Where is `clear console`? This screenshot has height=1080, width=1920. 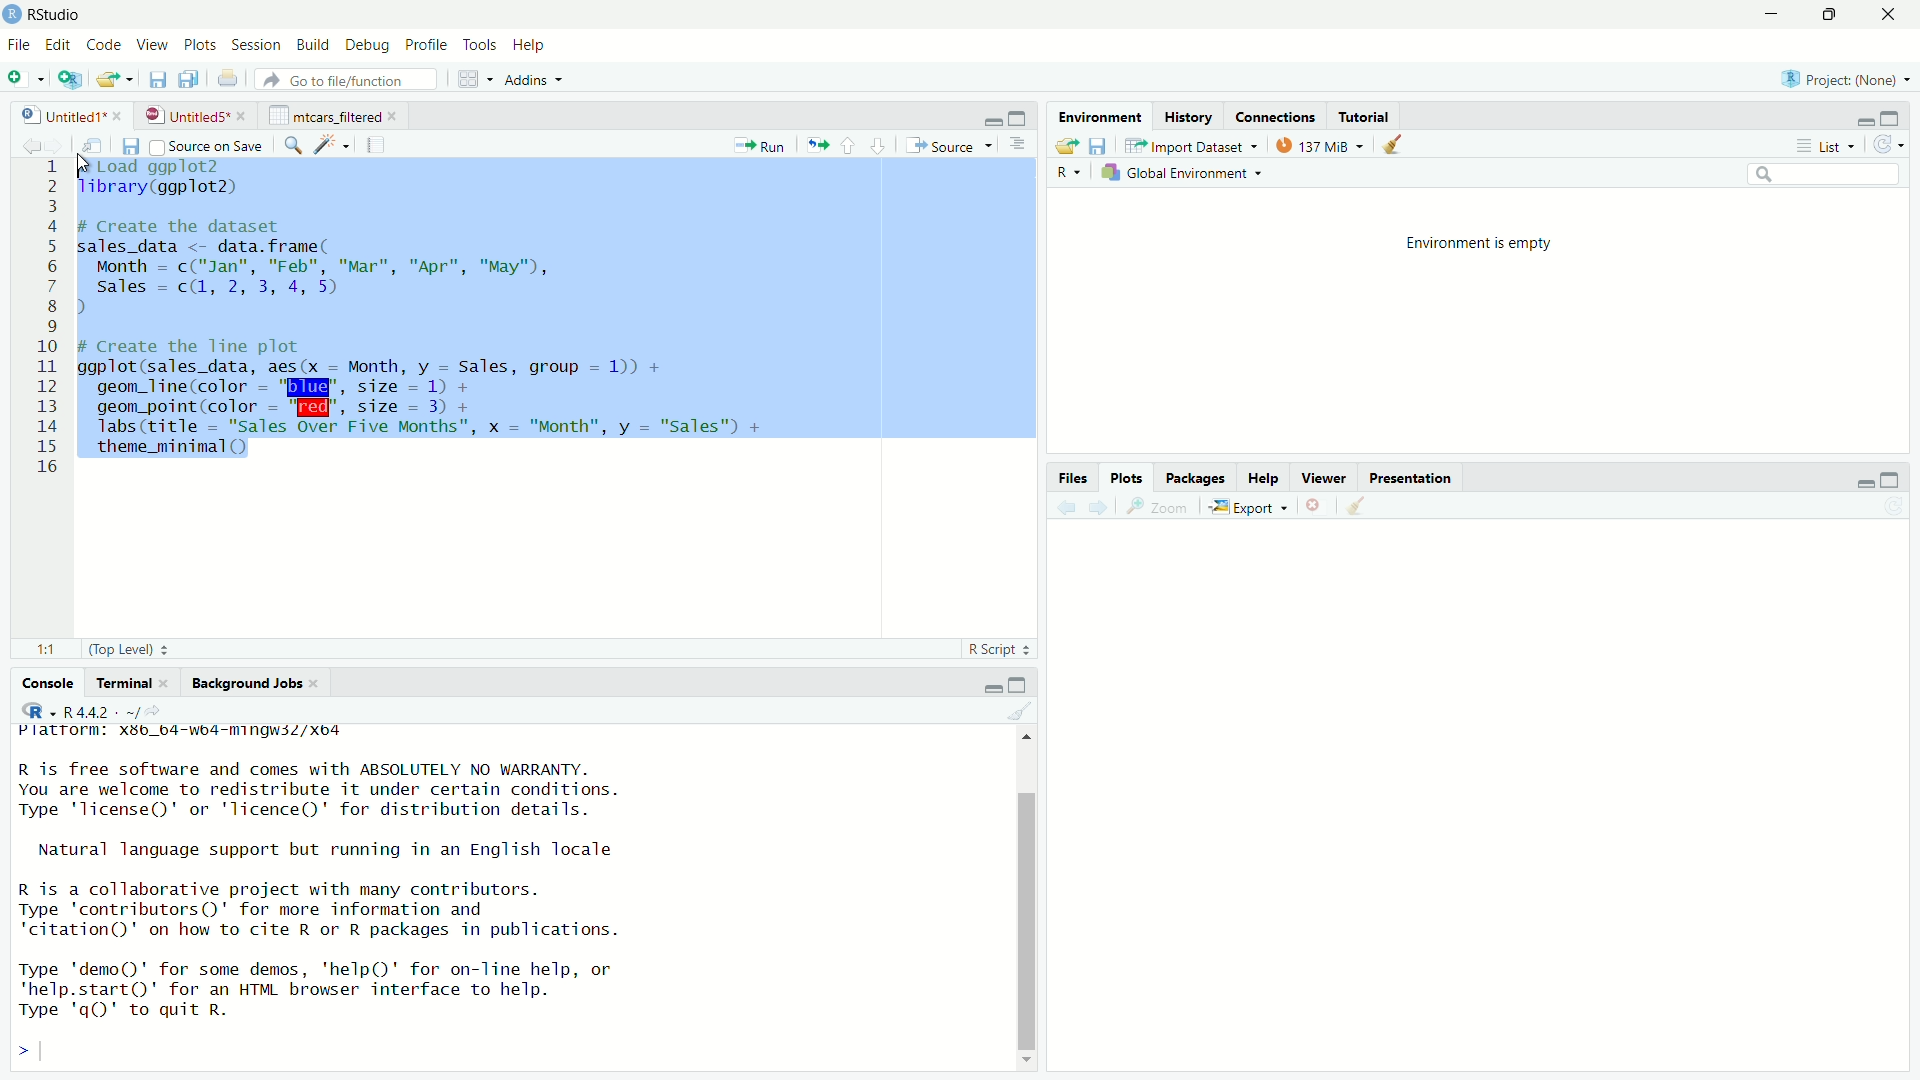
clear console is located at coordinates (1019, 711).